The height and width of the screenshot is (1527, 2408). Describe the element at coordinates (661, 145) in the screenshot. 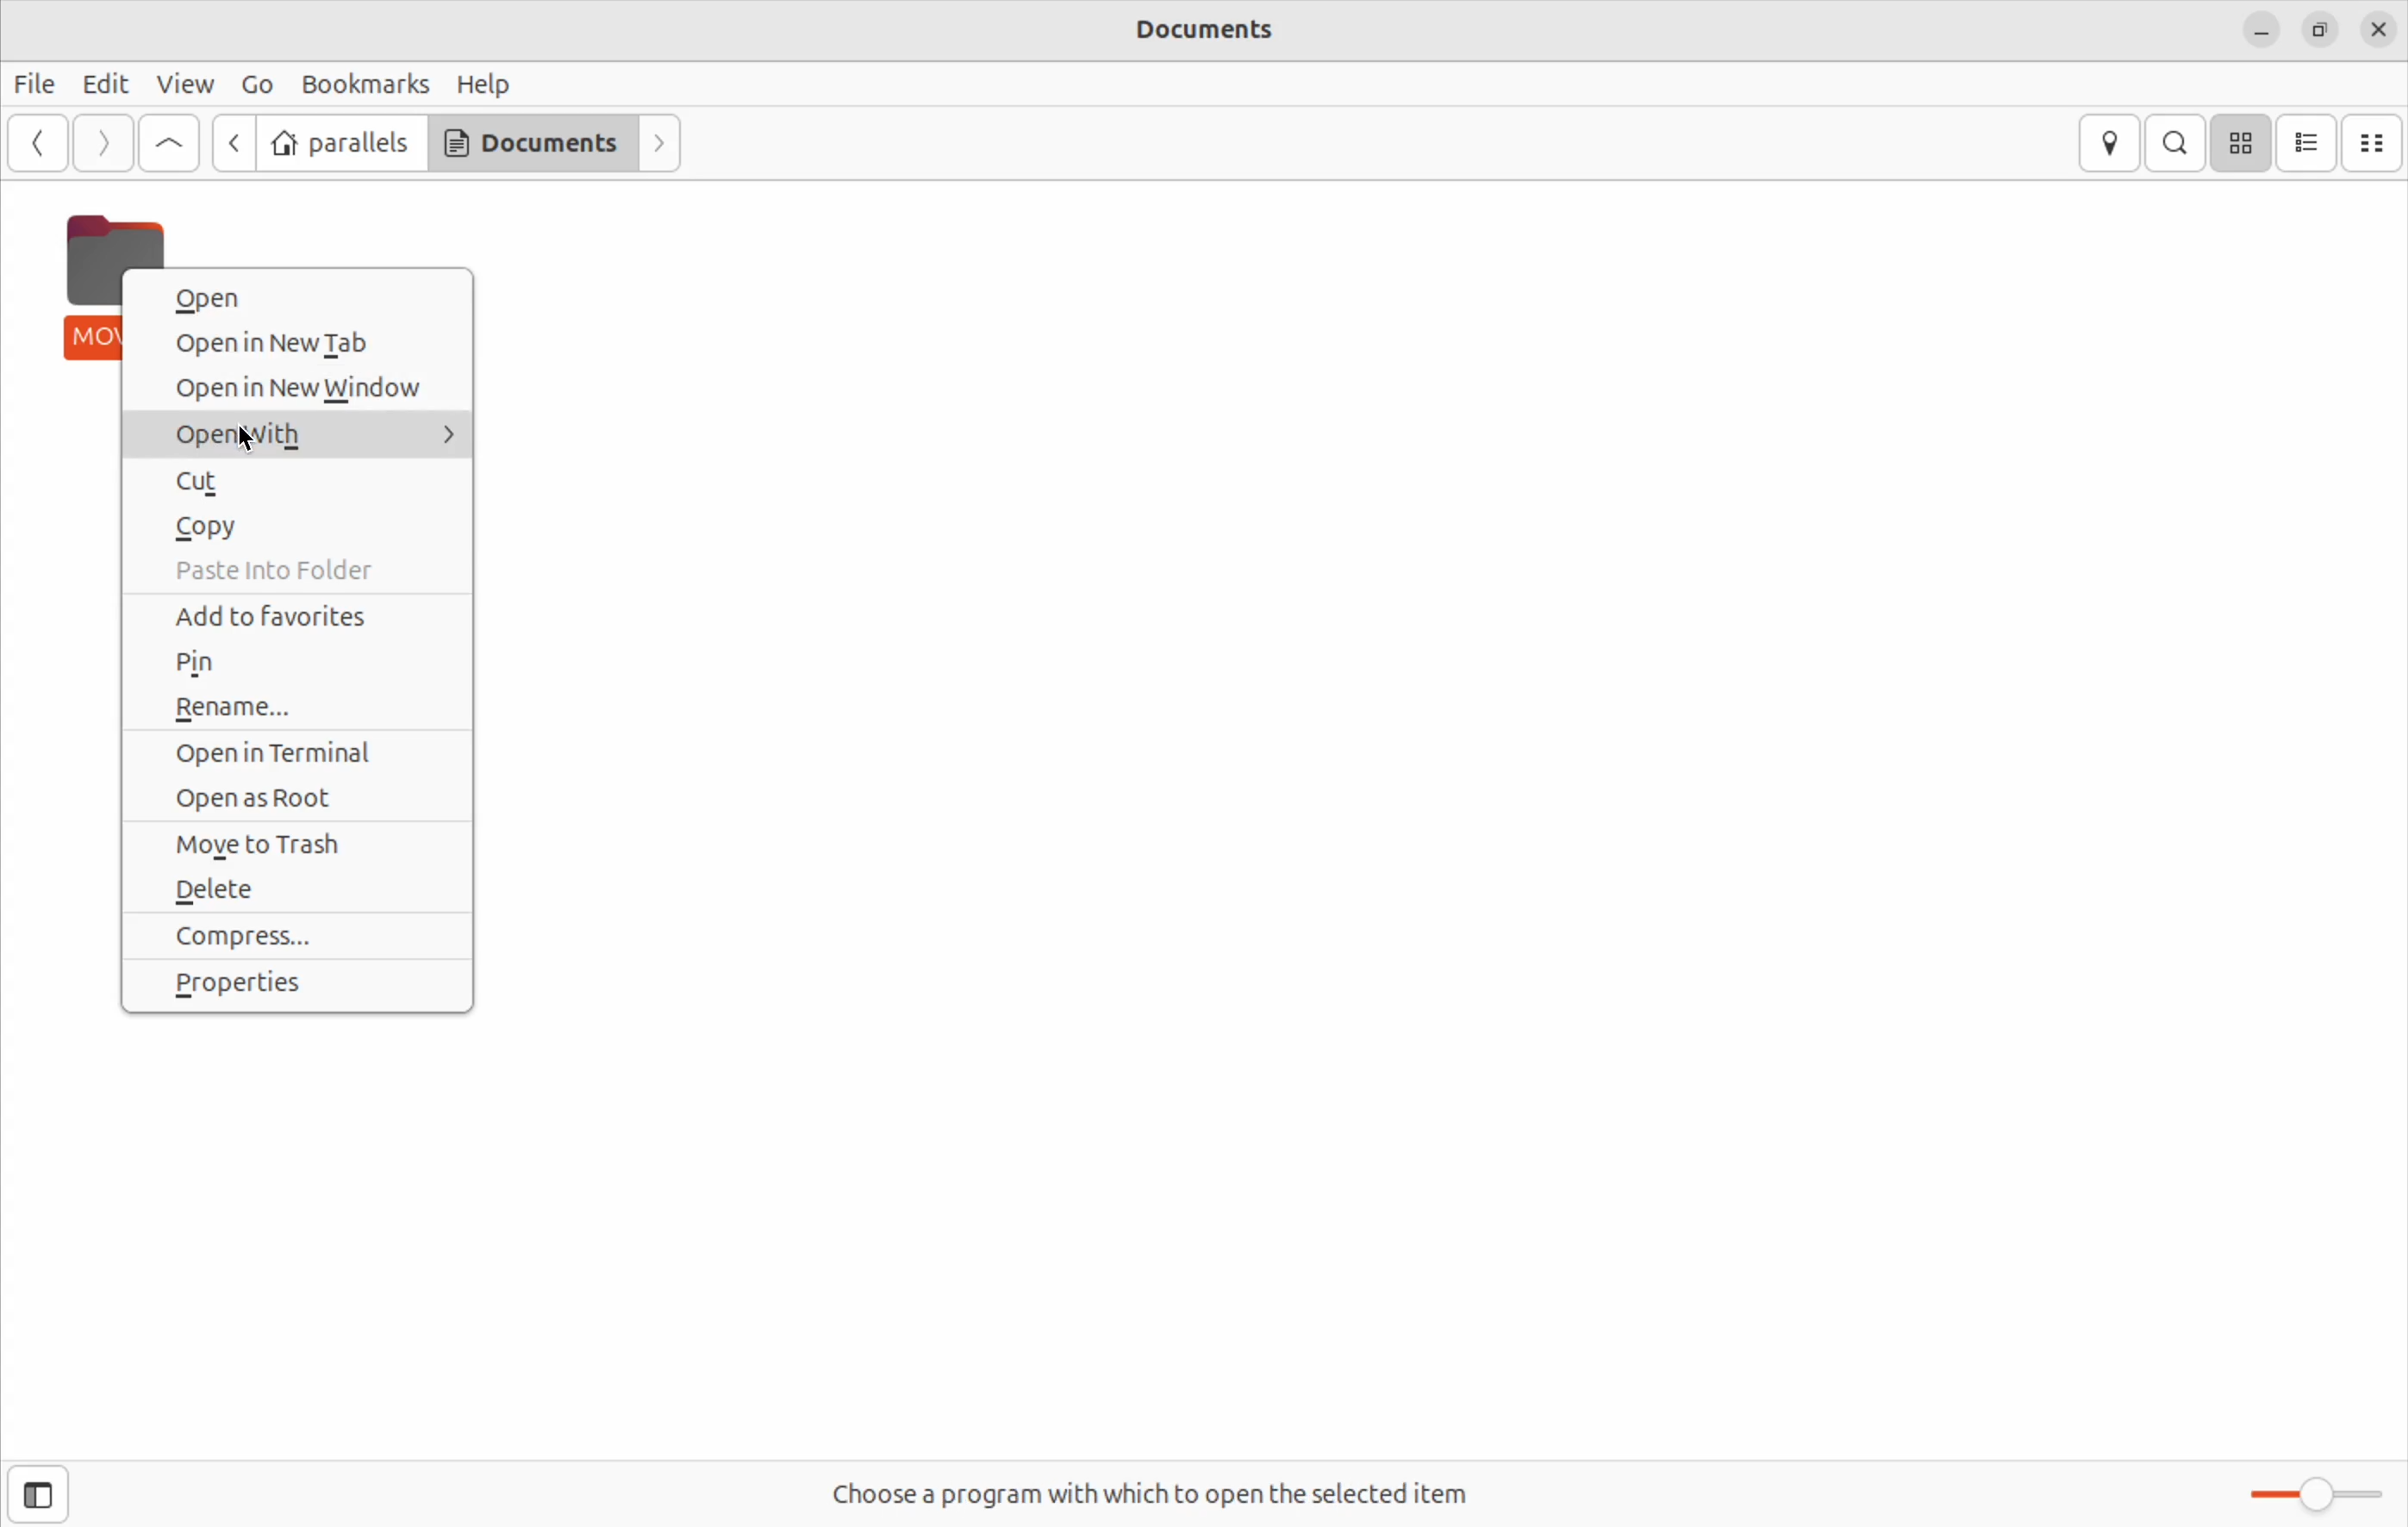

I see `forward` at that location.